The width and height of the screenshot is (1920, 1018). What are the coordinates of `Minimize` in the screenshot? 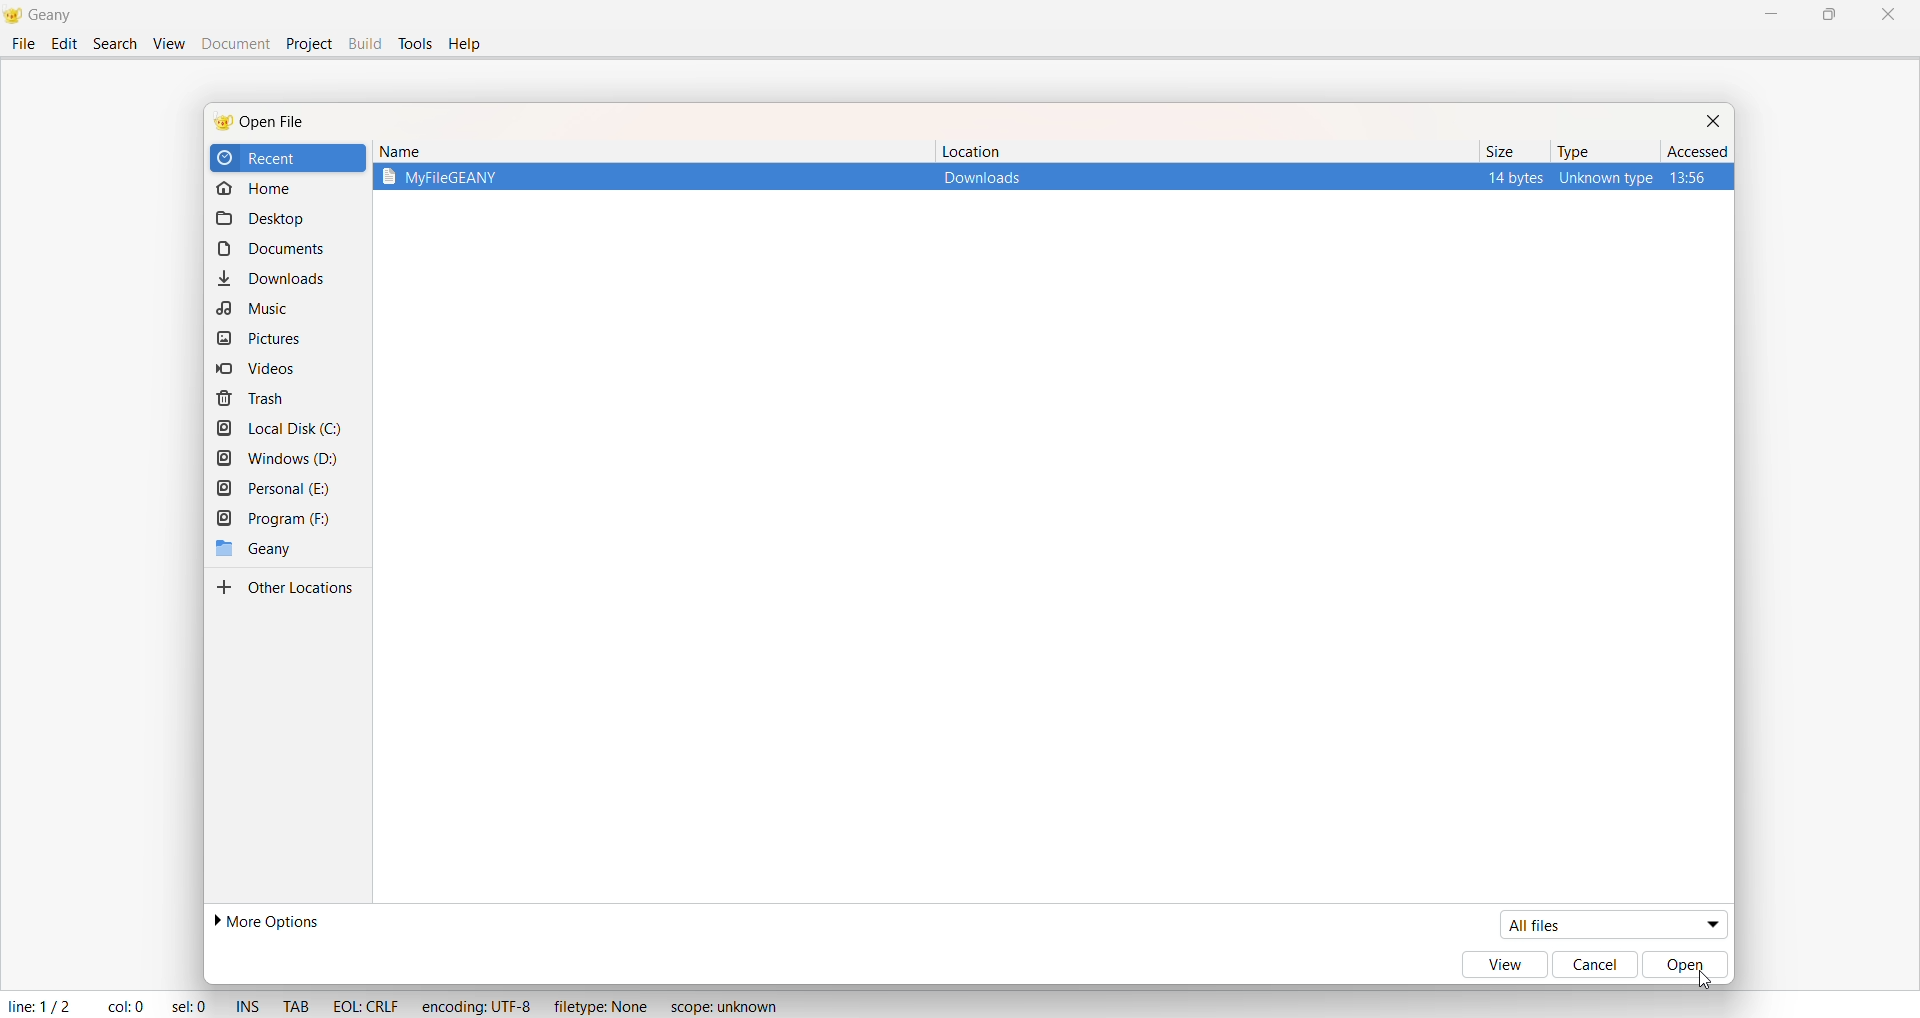 It's located at (1766, 15).